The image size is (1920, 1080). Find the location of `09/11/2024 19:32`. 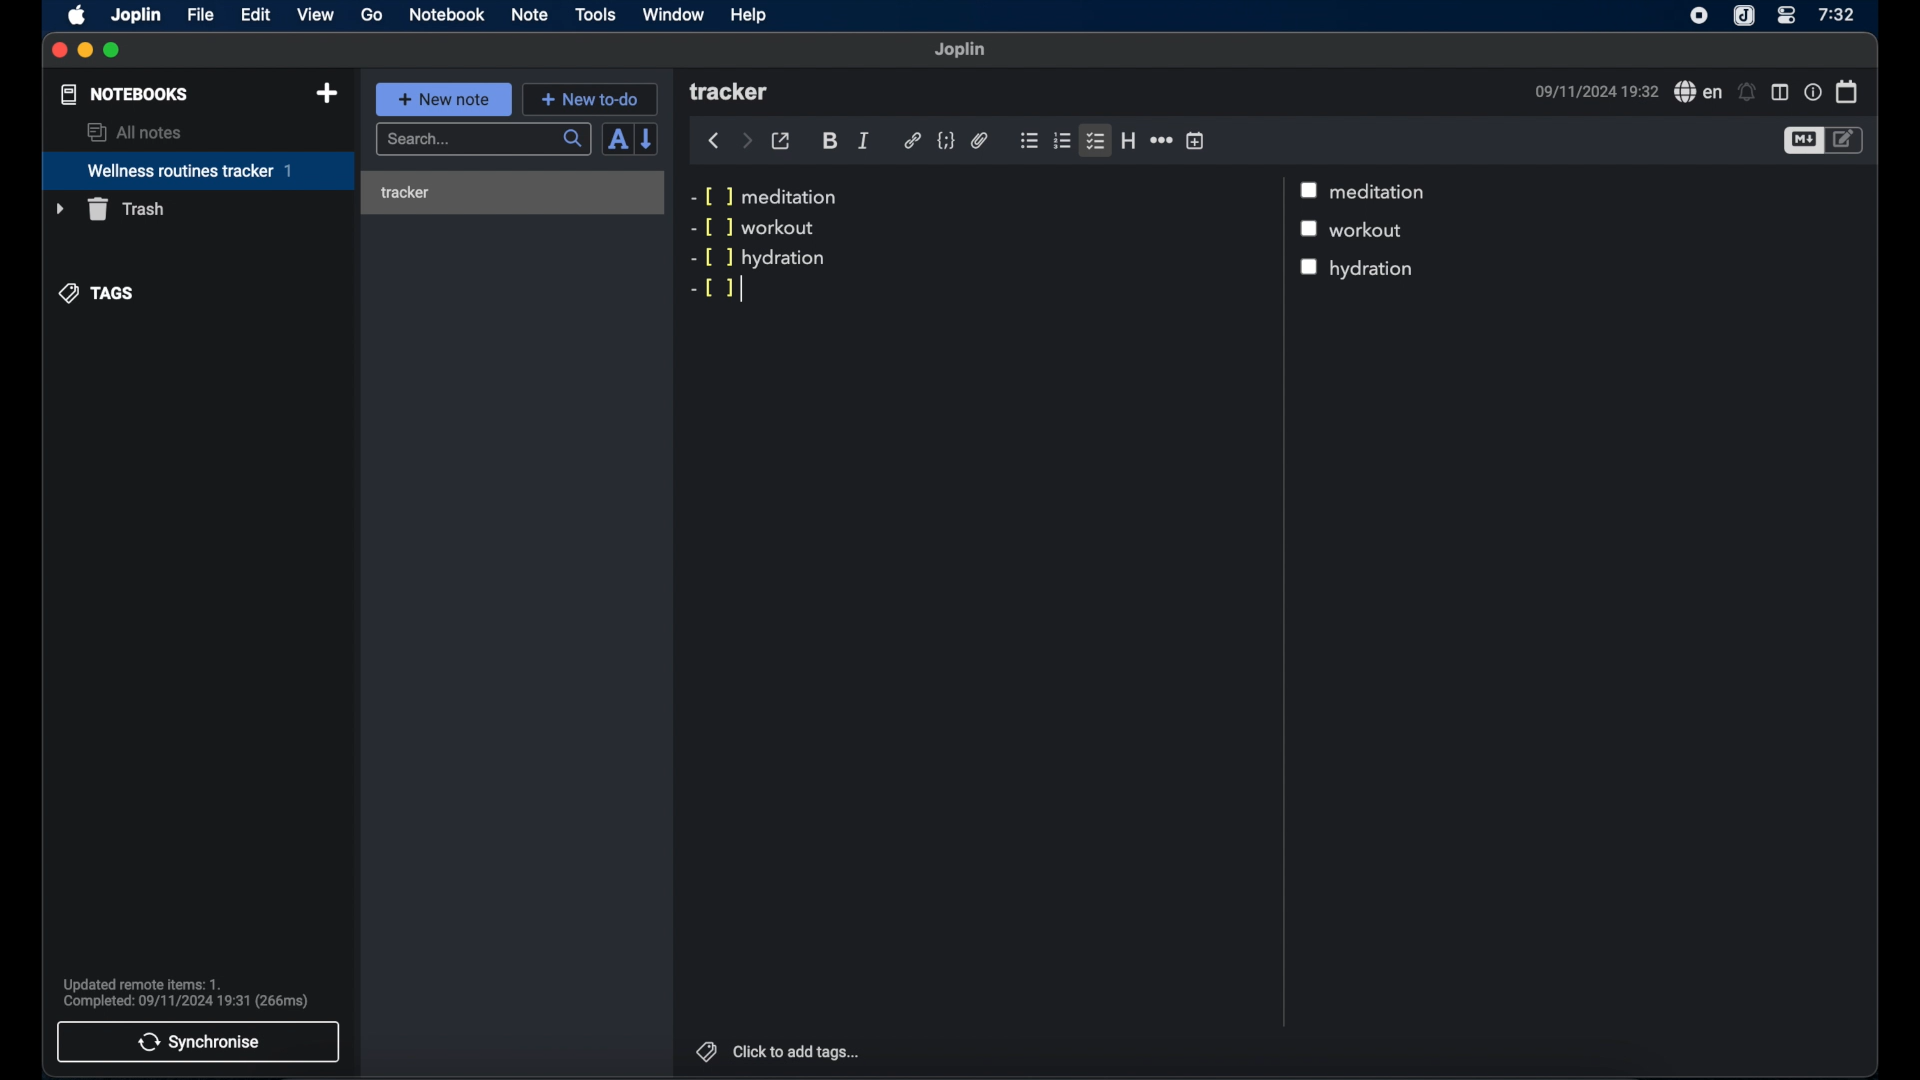

09/11/2024 19:32 is located at coordinates (1593, 91).